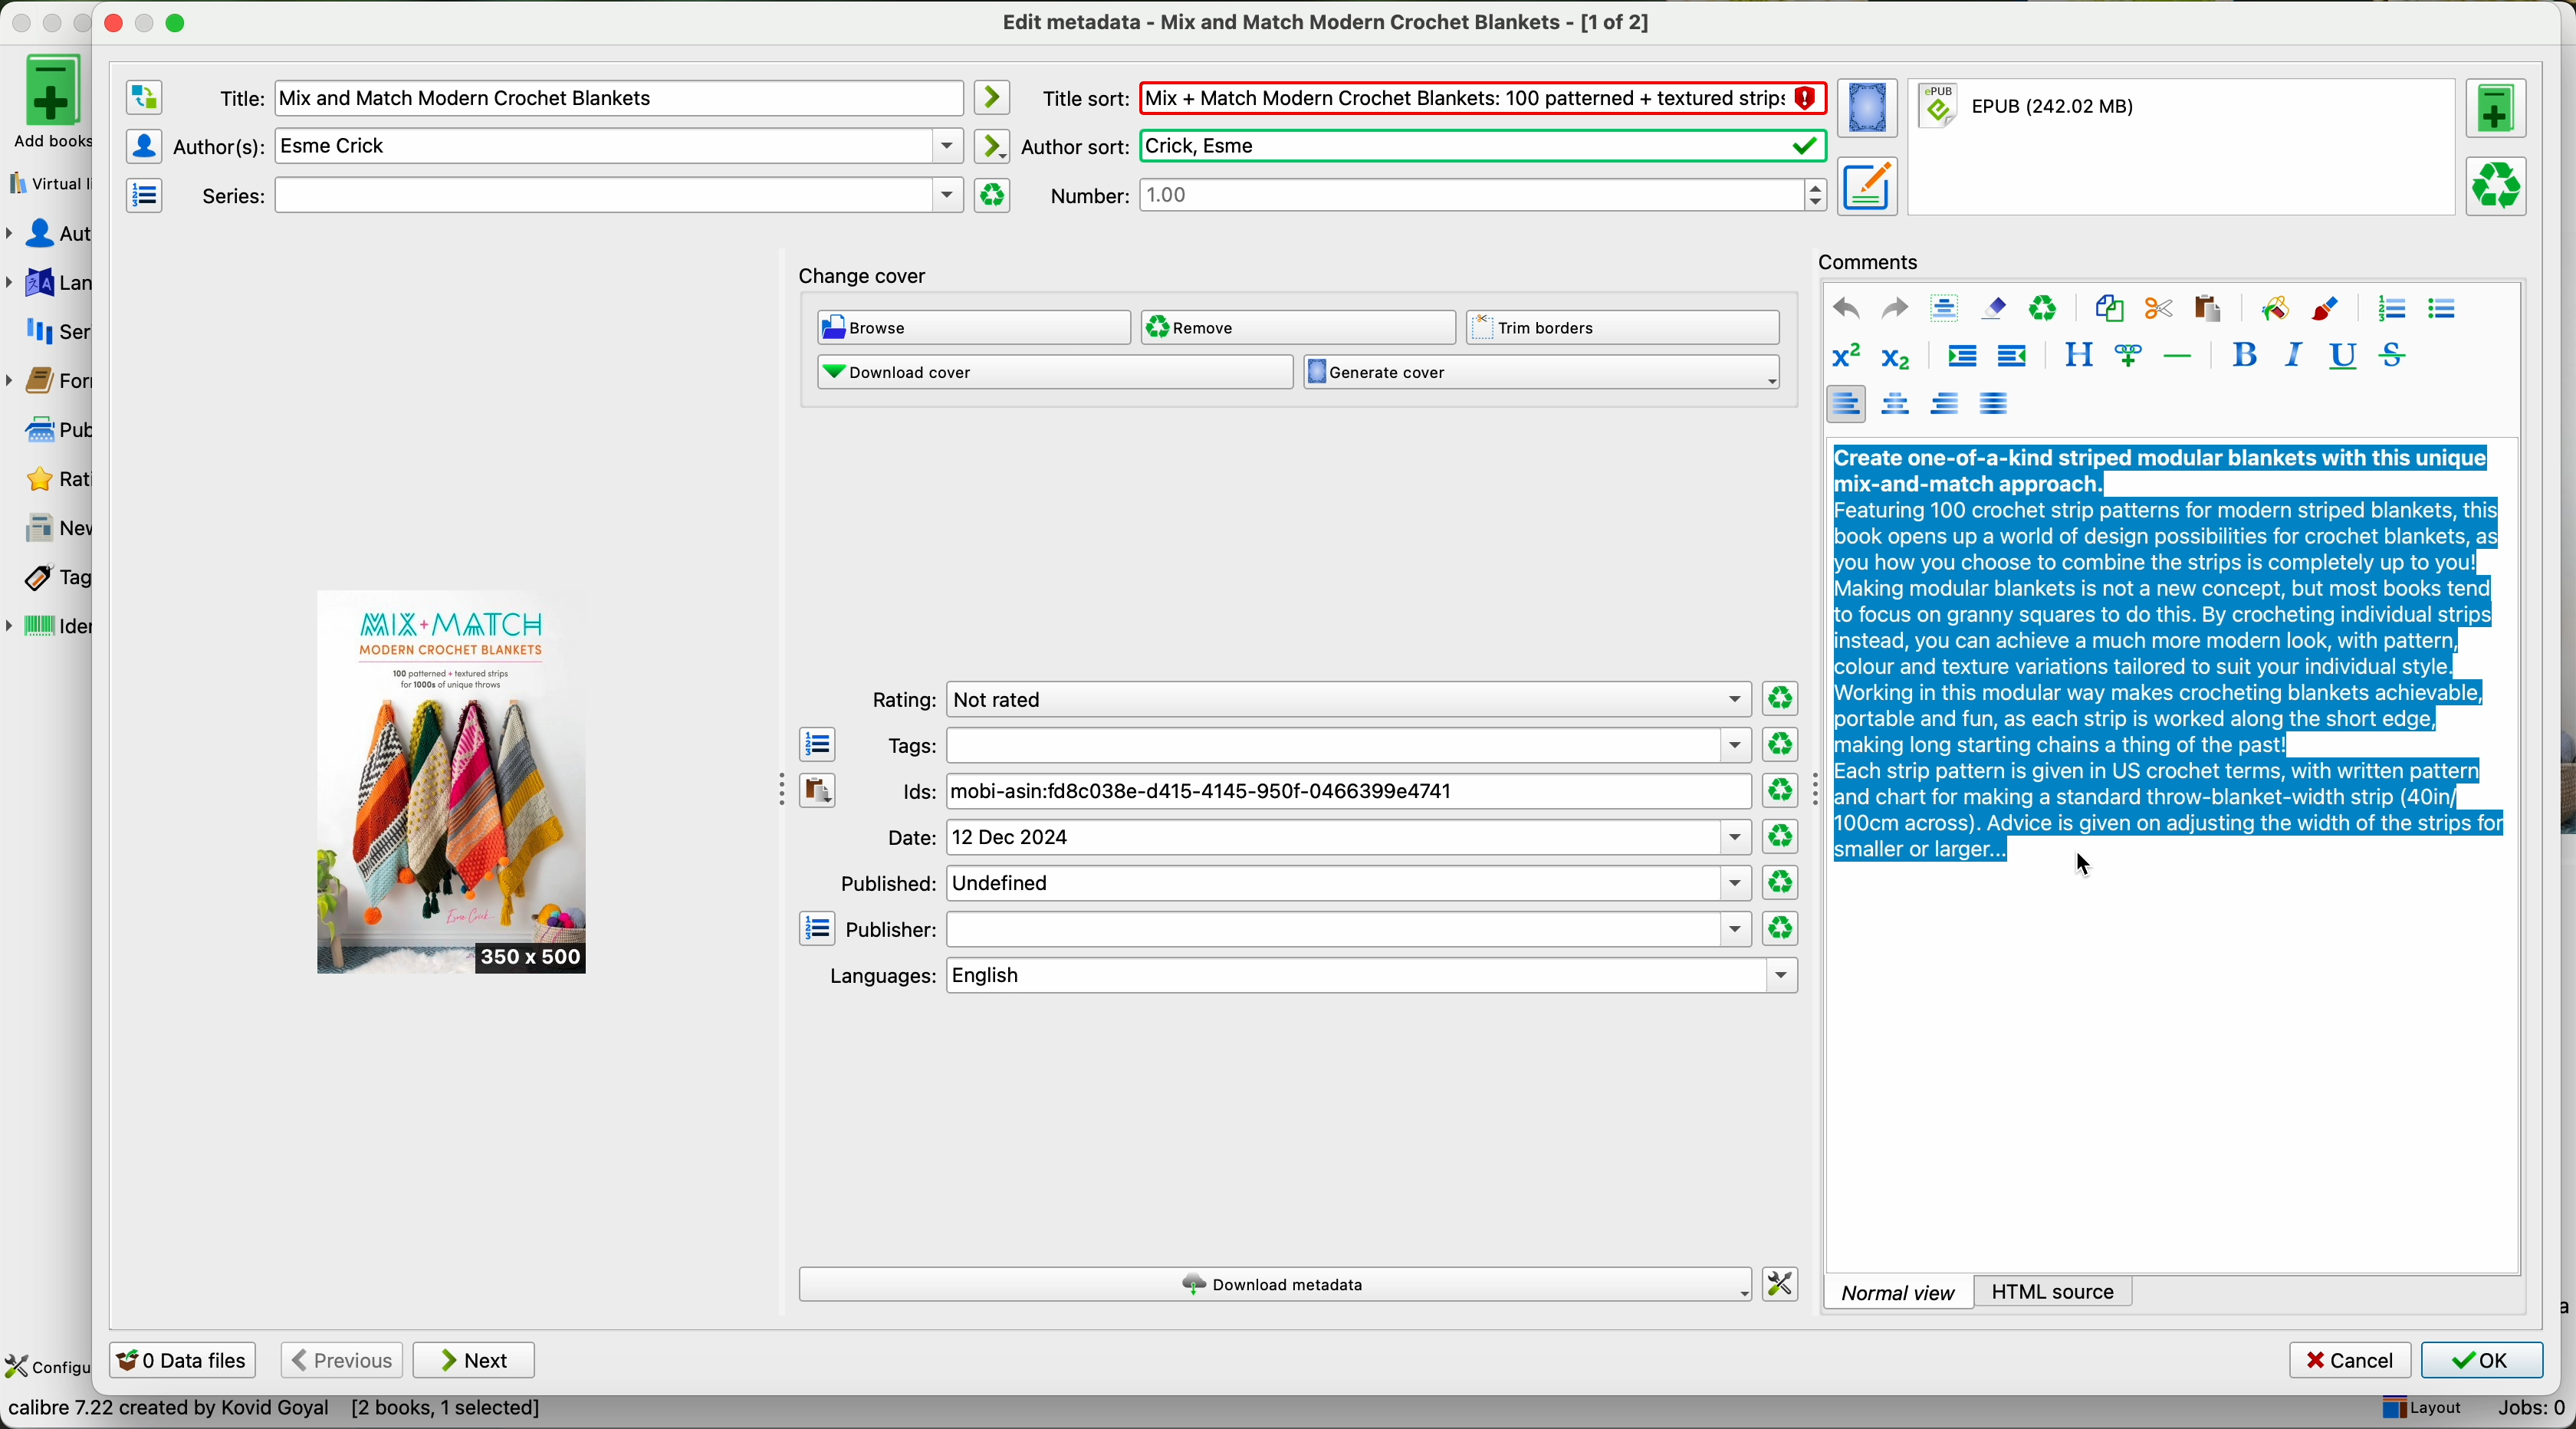 This screenshot has width=2576, height=1429. What do you see at coordinates (1299, 930) in the screenshot?
I see `publisher` at bounding box center [1299, 930].